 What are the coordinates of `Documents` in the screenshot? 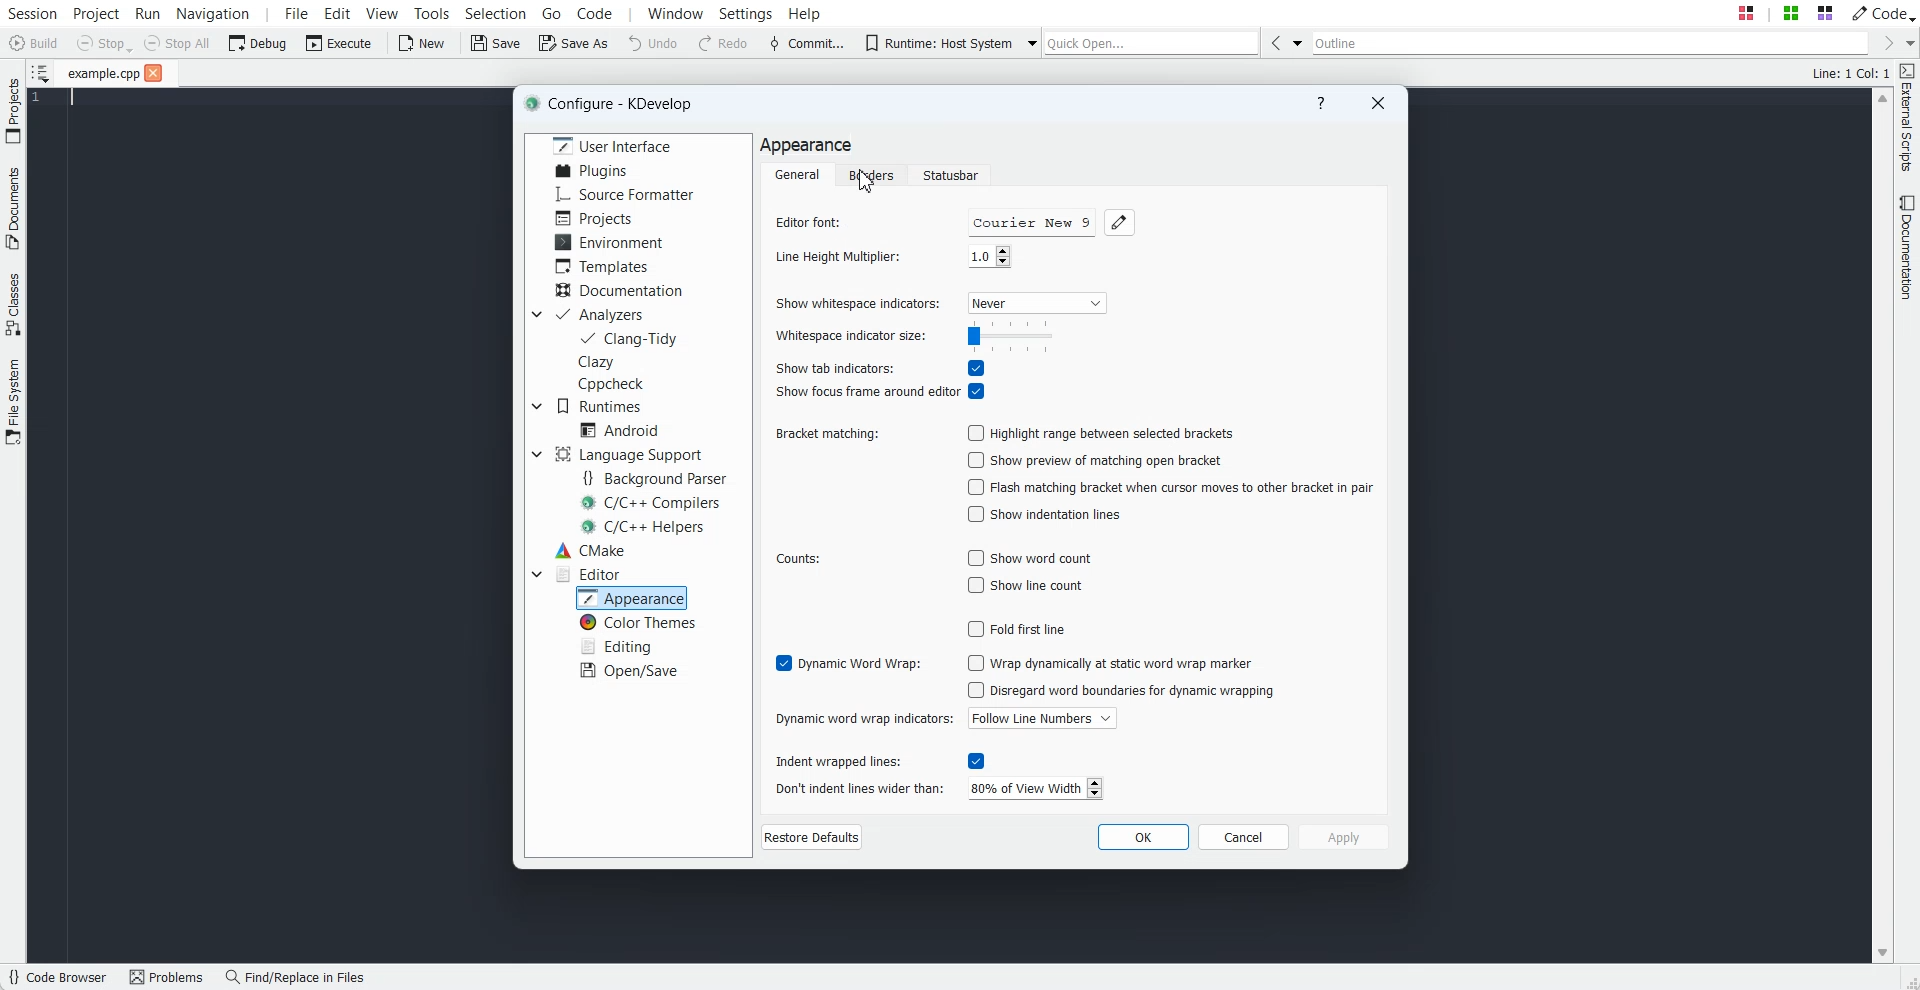 It's located at (13, 208).